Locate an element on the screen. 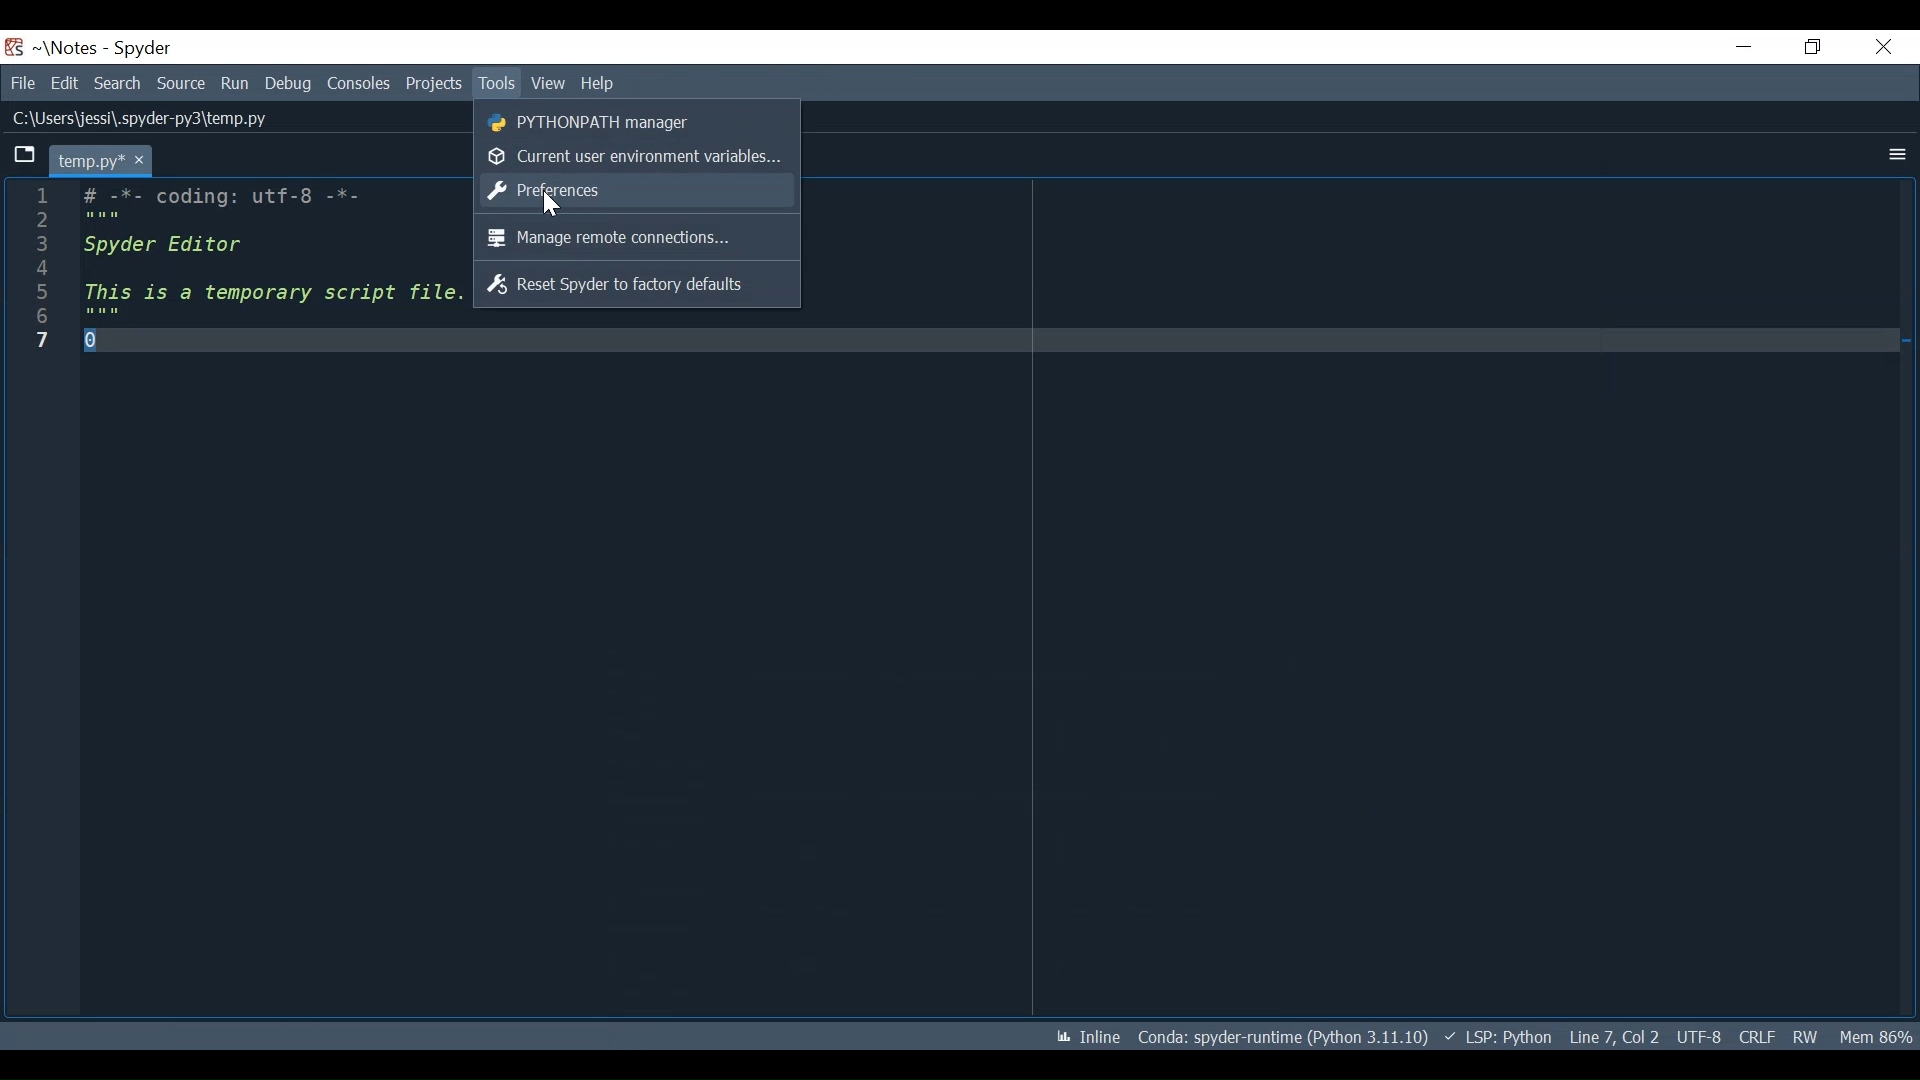 This screenshot has width=1920, height=1080. File Permission is located at coordinates (1812, 1036).